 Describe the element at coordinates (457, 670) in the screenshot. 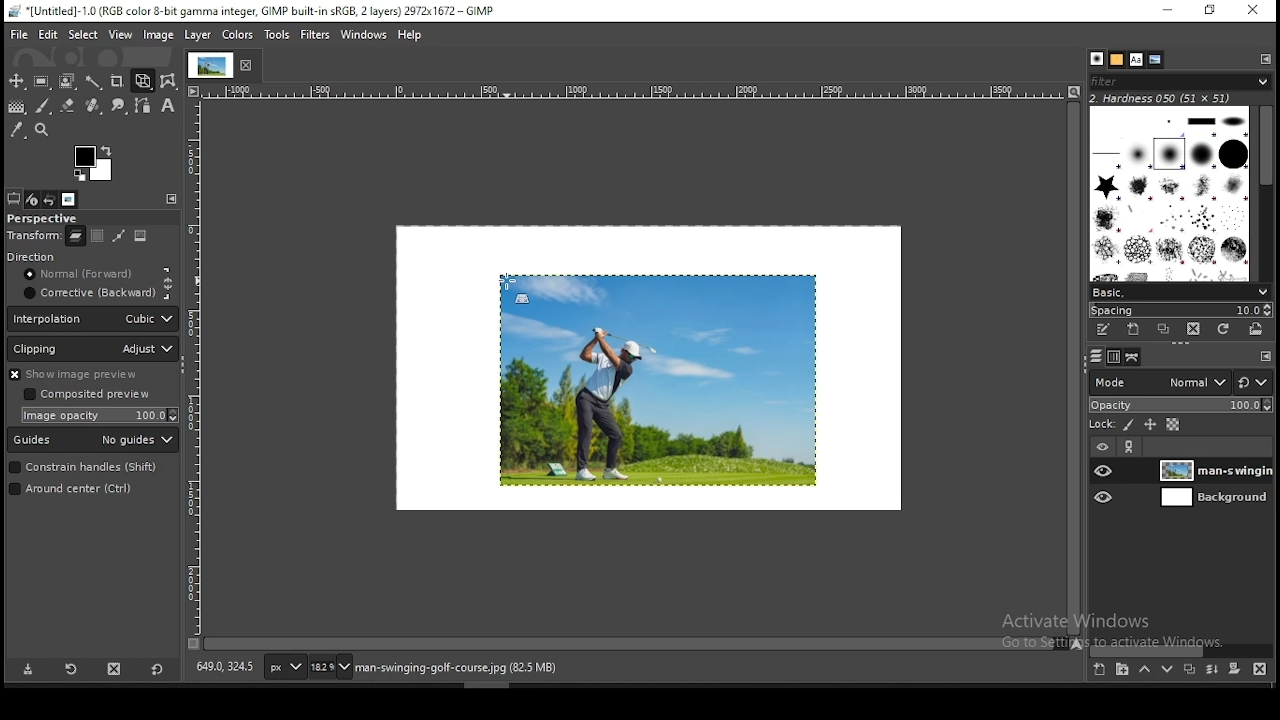

I see `man-swinging-golf-course.jpg (82.5)` at that location.